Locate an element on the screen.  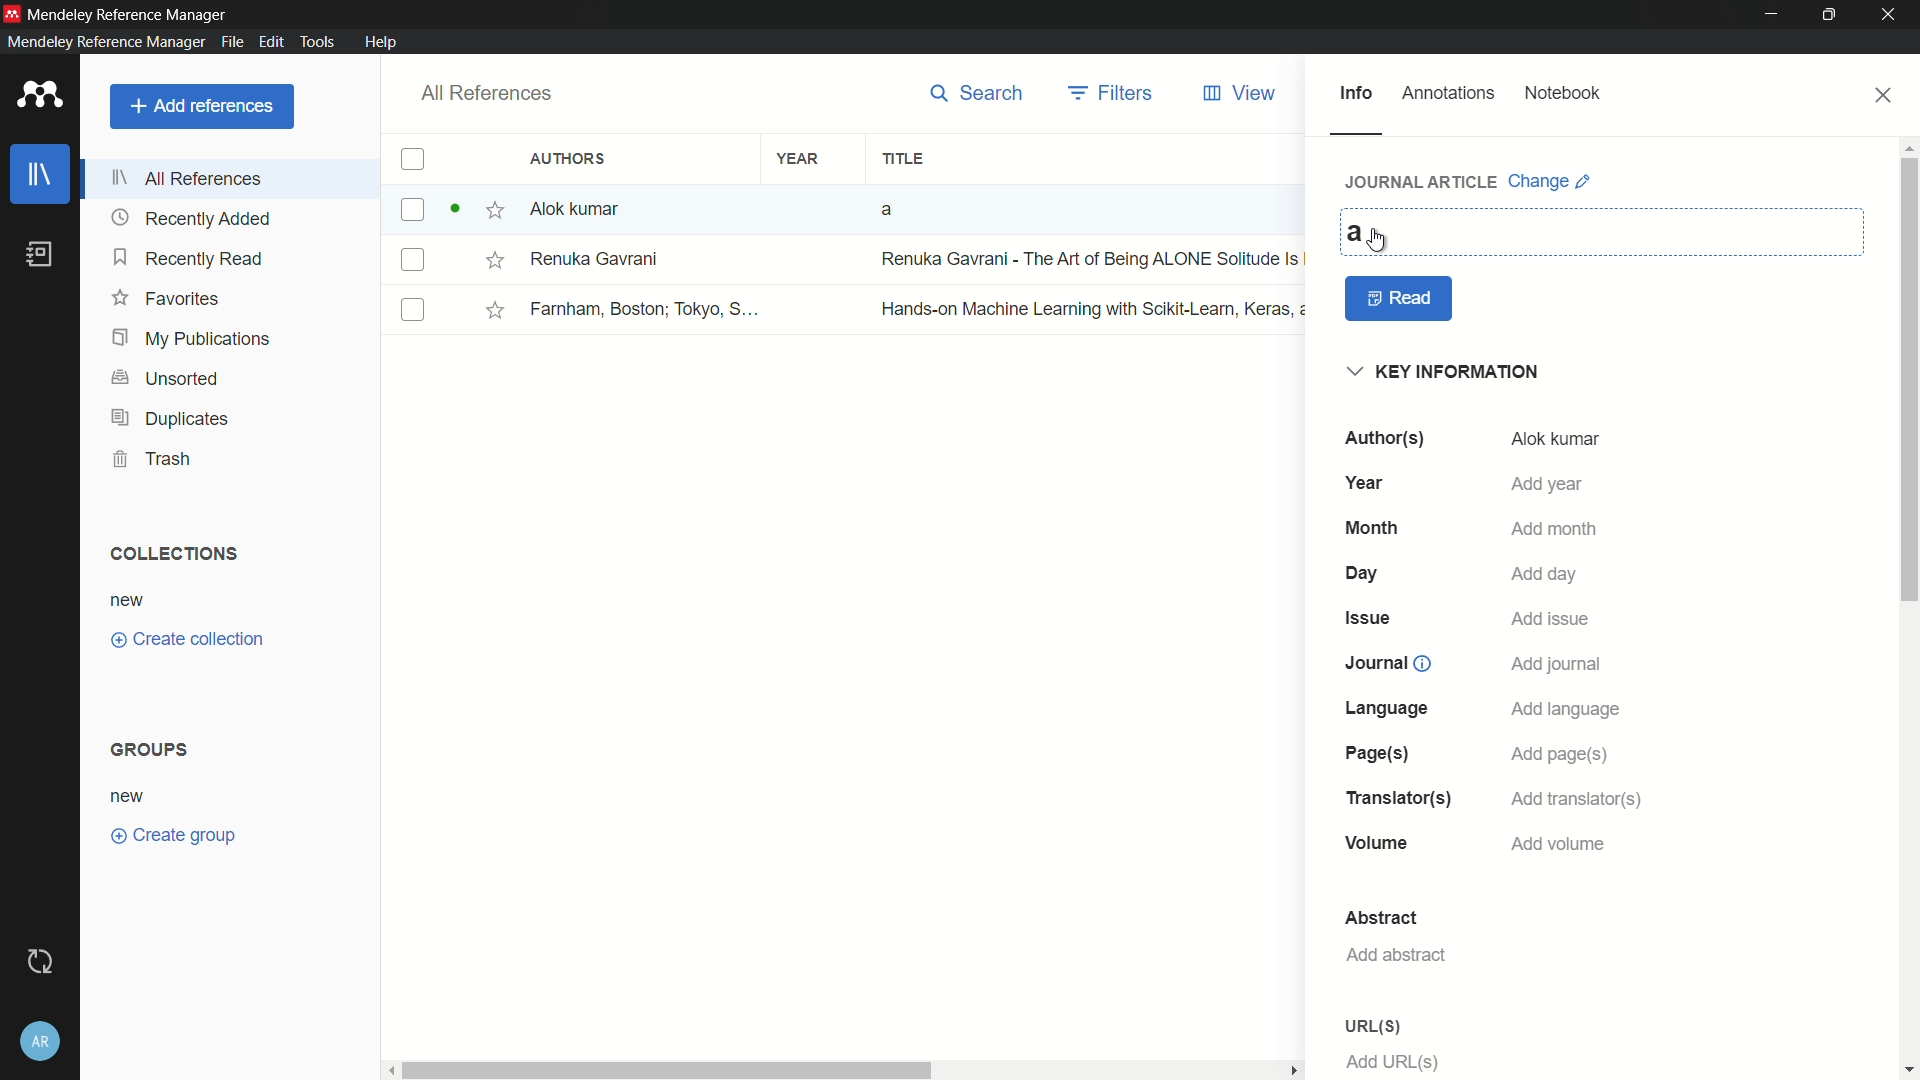
help menu is located at coordinates (380, 42).